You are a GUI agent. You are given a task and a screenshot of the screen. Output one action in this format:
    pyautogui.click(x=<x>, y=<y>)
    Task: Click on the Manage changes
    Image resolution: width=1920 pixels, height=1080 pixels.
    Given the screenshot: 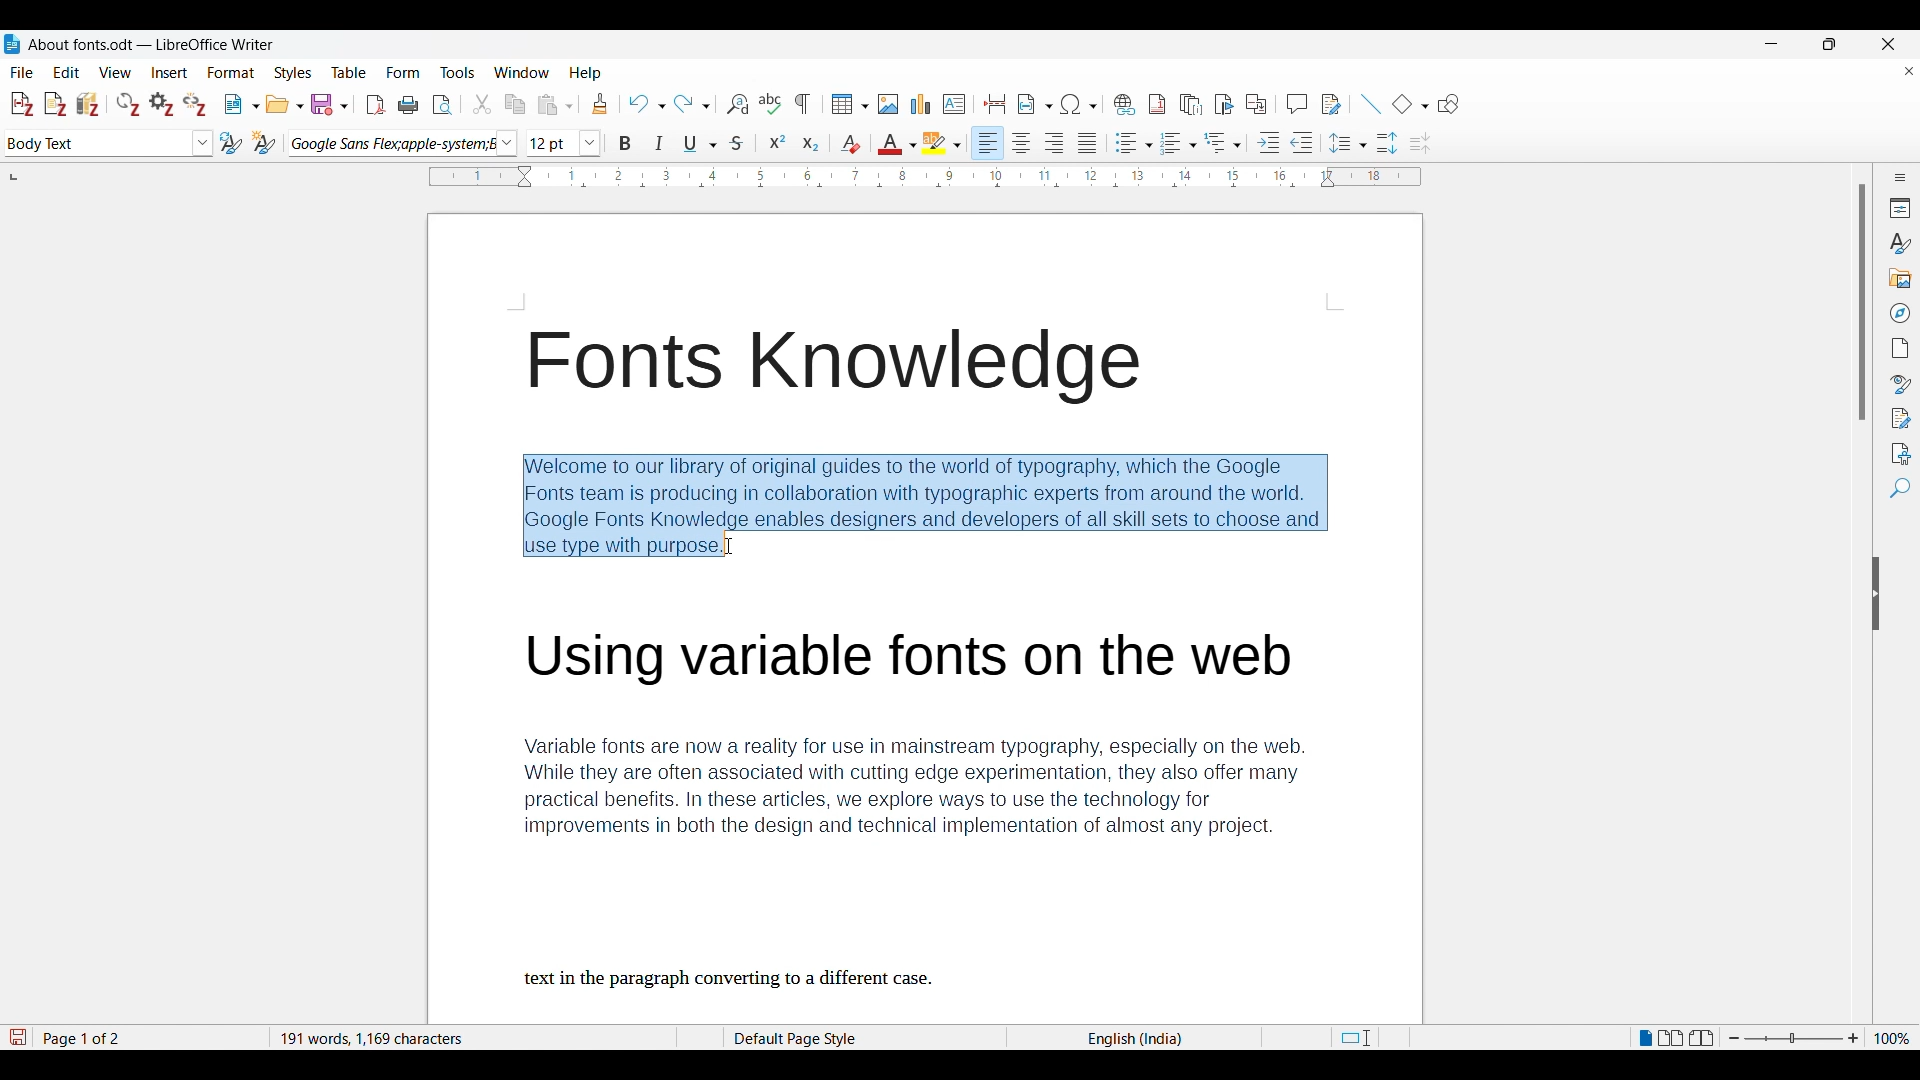 What is the action you would take?
    pyautogui.click(x=1901, y=419)
    